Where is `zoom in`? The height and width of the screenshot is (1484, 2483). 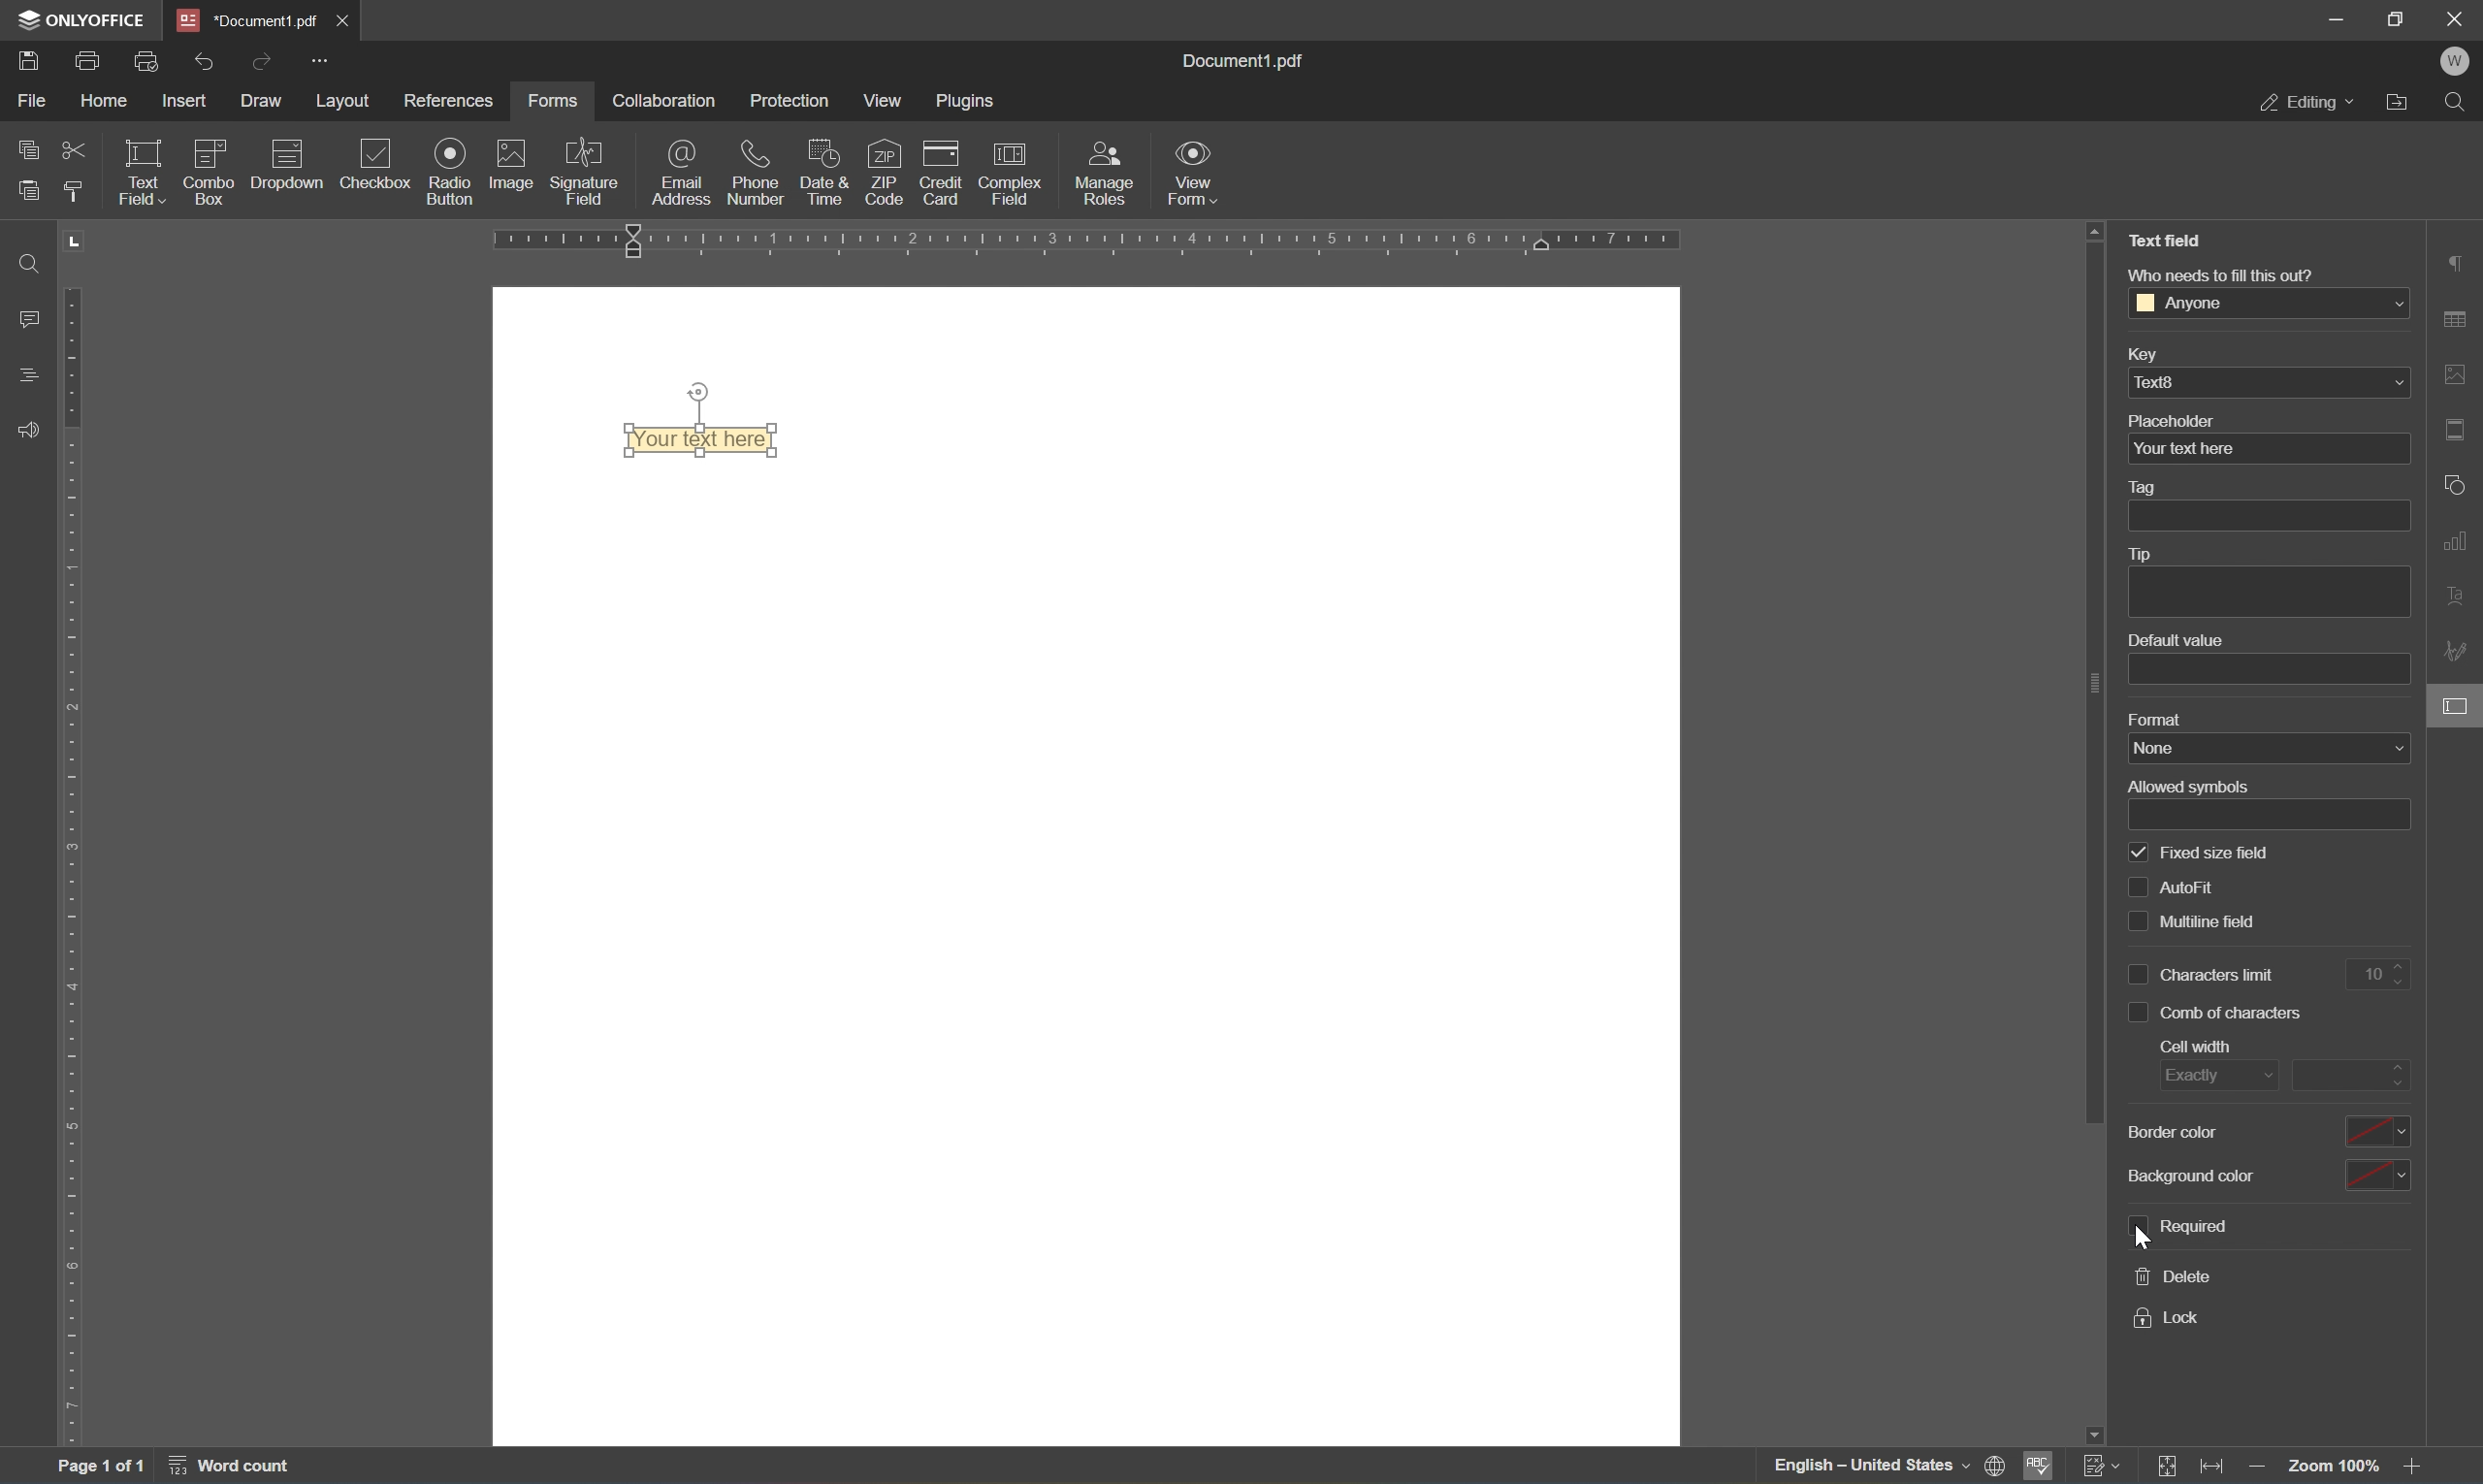 zoom in is located at coordinates (2418, 1468).